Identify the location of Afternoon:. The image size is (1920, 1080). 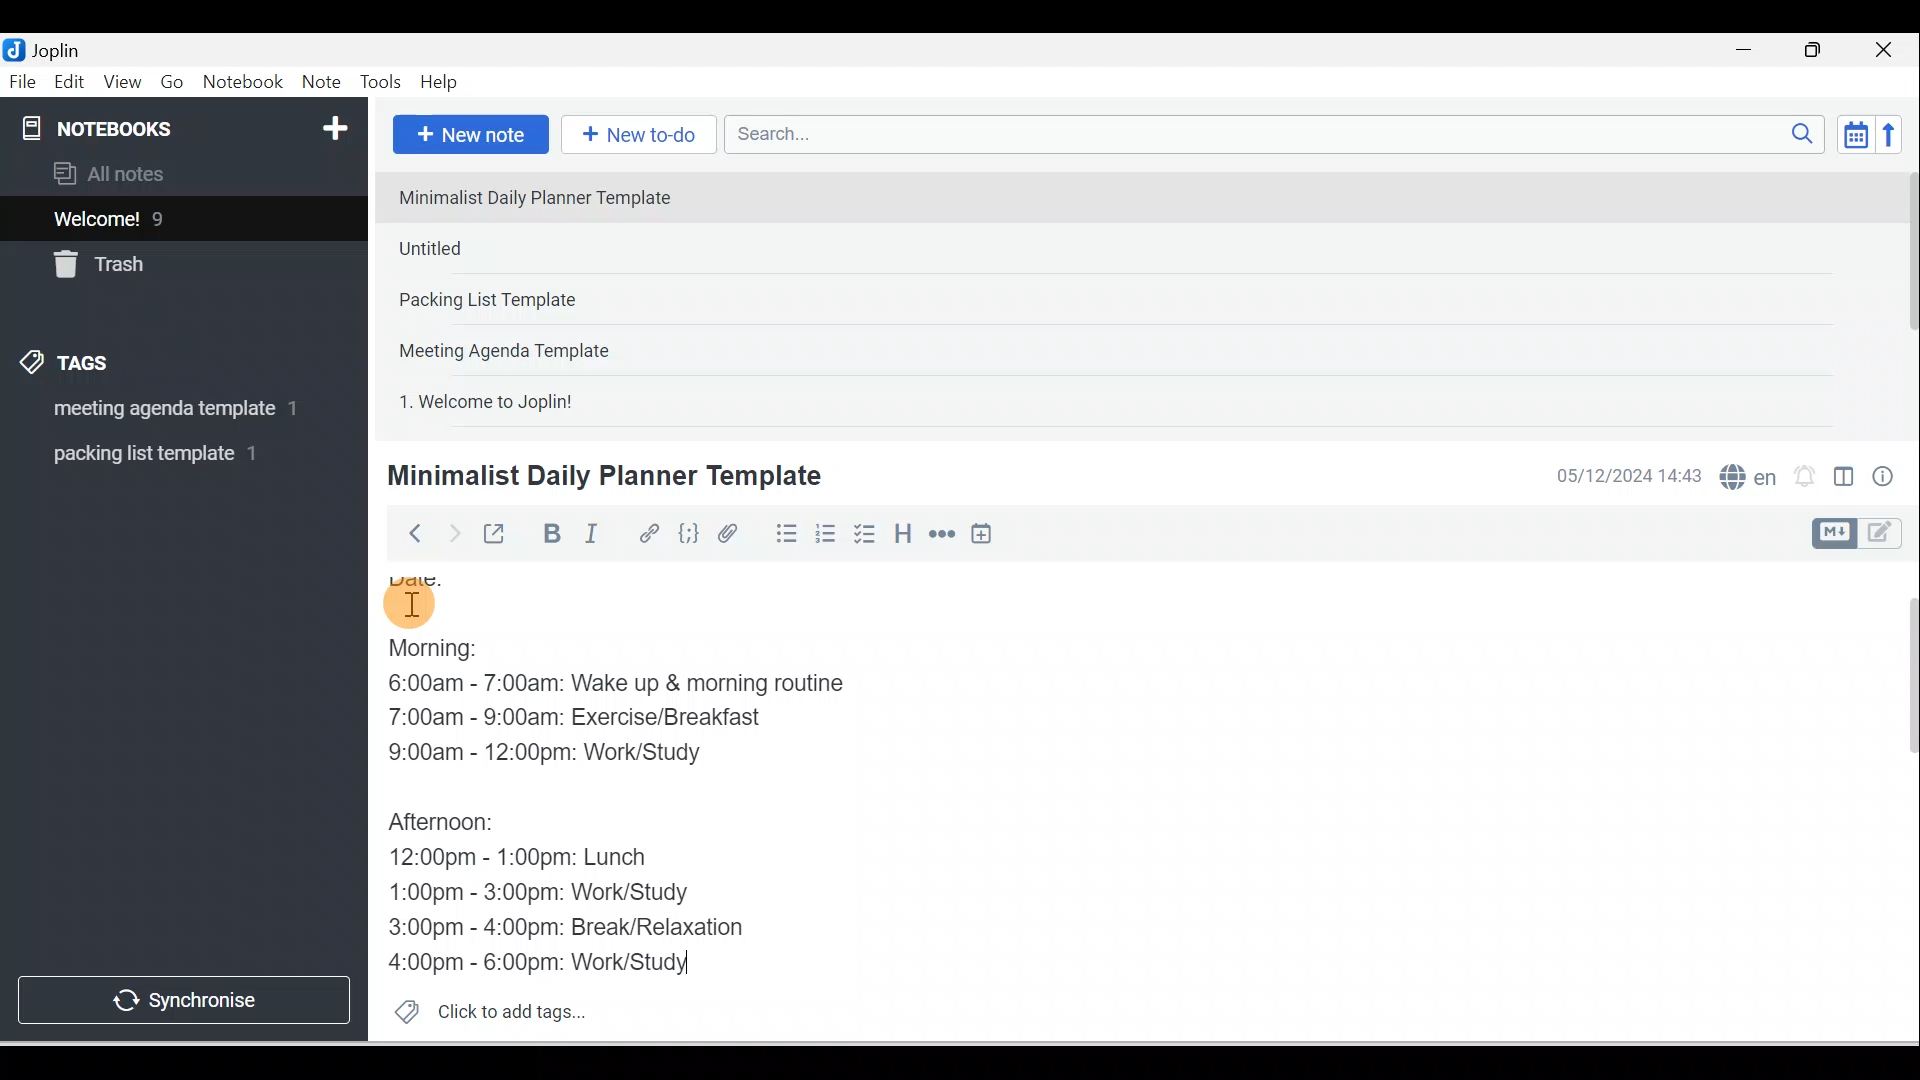
(453, 825).